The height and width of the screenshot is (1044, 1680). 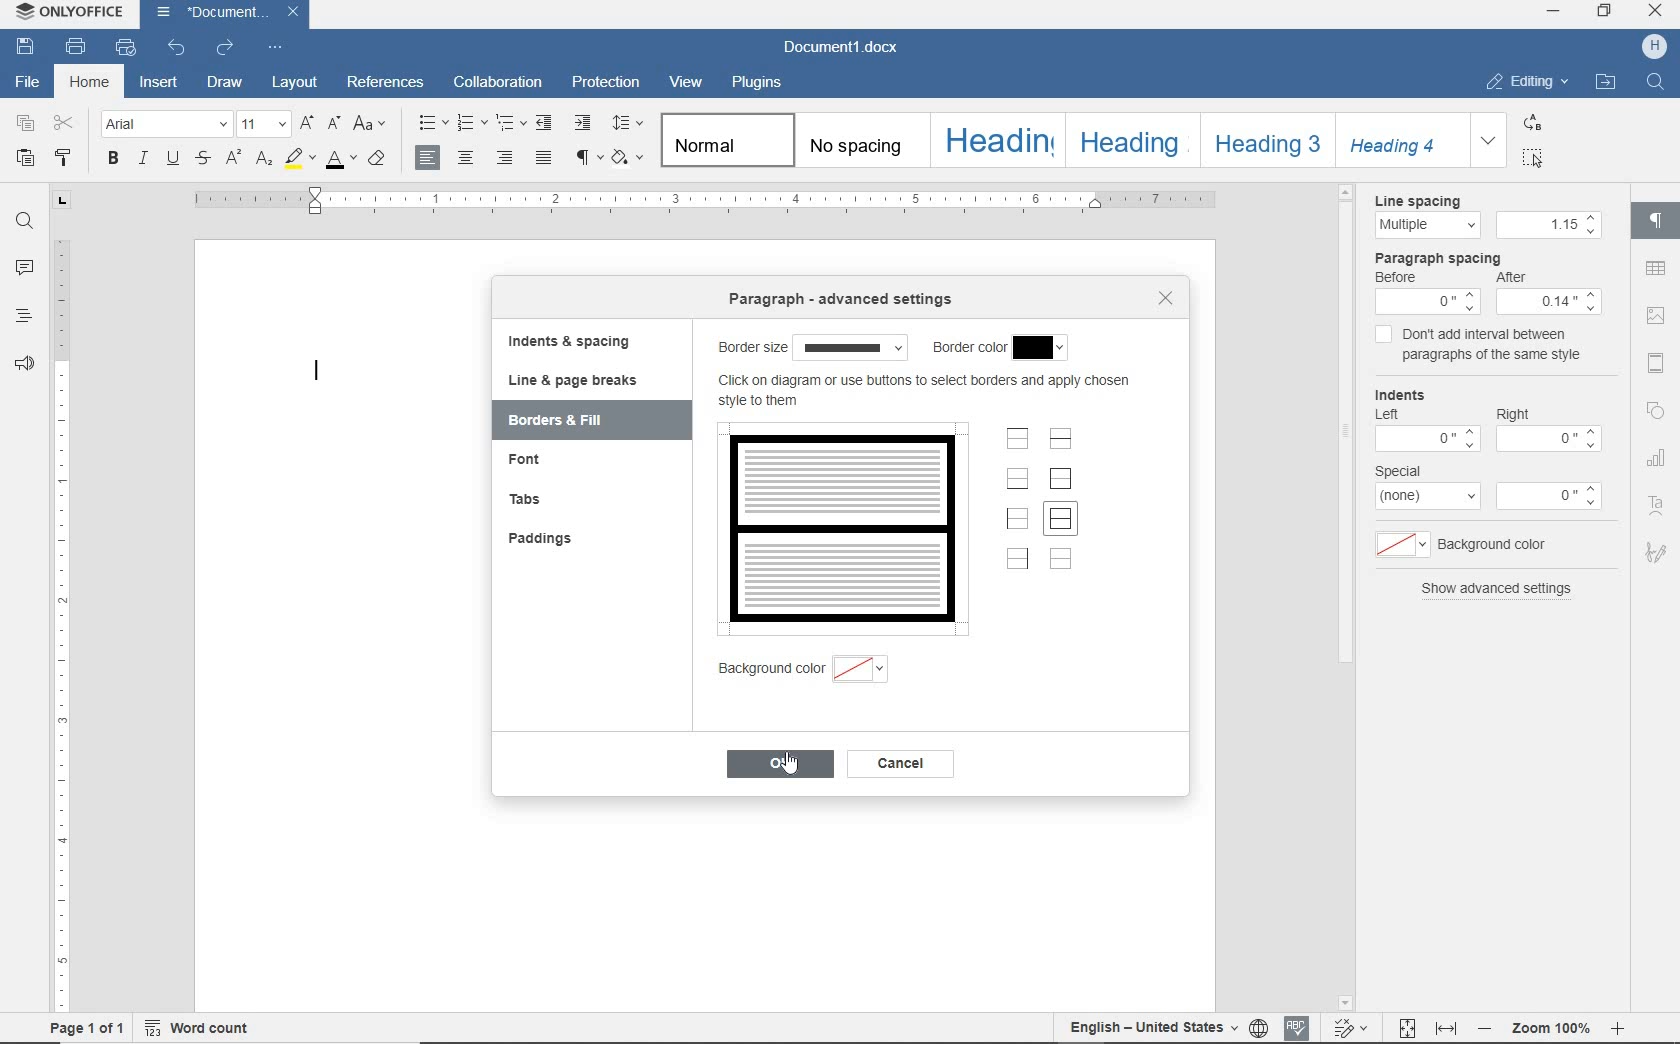 What do you see at coordinates (1018, 481) in the screenshot?
I see `set bottom border only` at bounding box center [1018, 481].